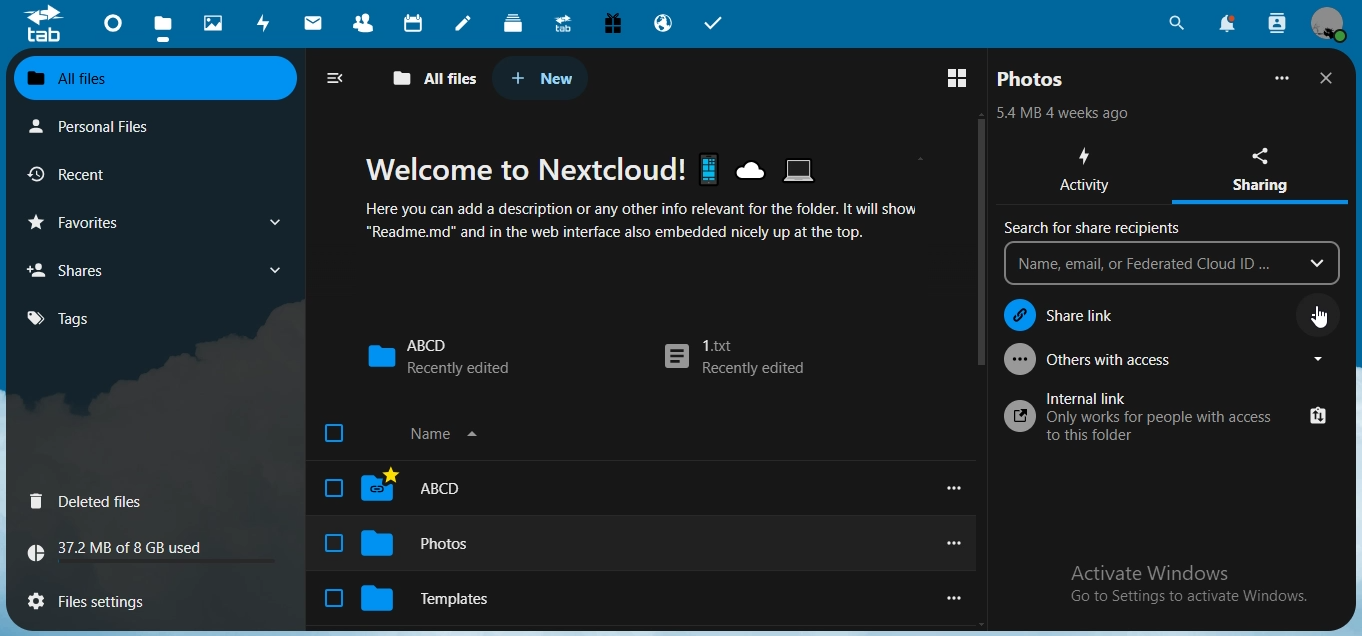  Describe the element at coordinates (1330, 78) in the screenshot. I see `close` at that location.